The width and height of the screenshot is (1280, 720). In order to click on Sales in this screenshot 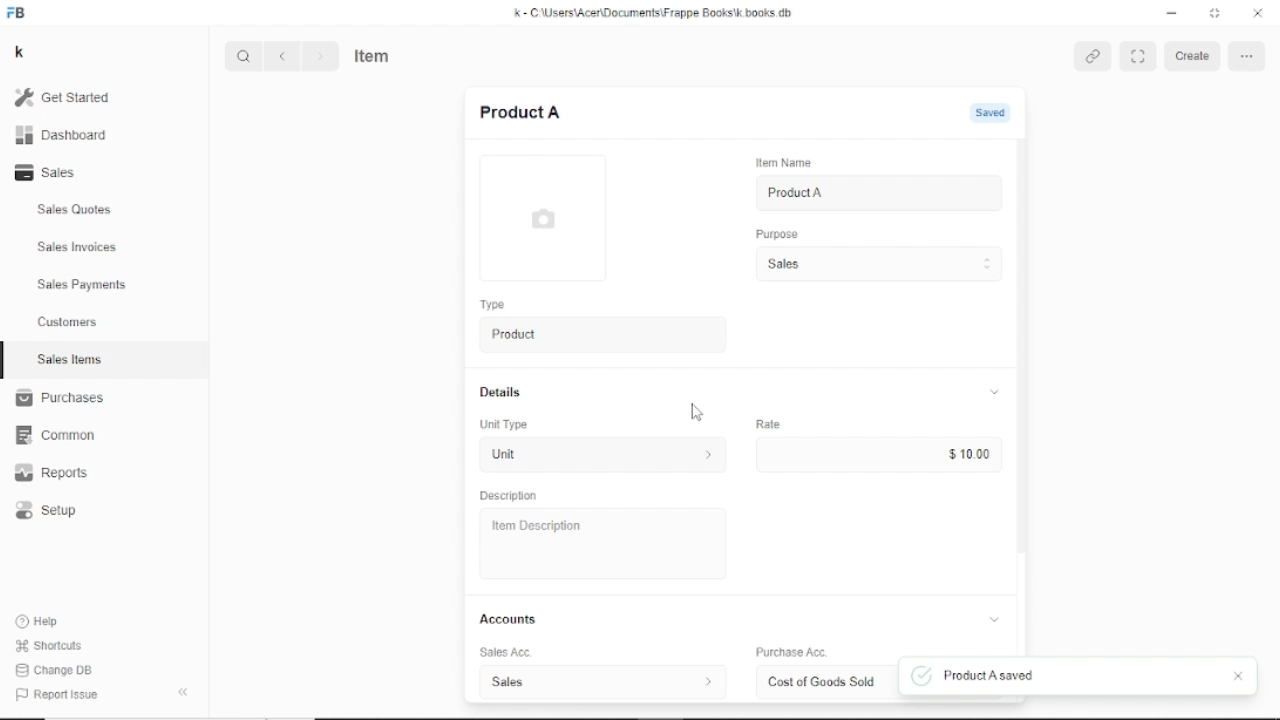, I will do `click(601, 681)`.